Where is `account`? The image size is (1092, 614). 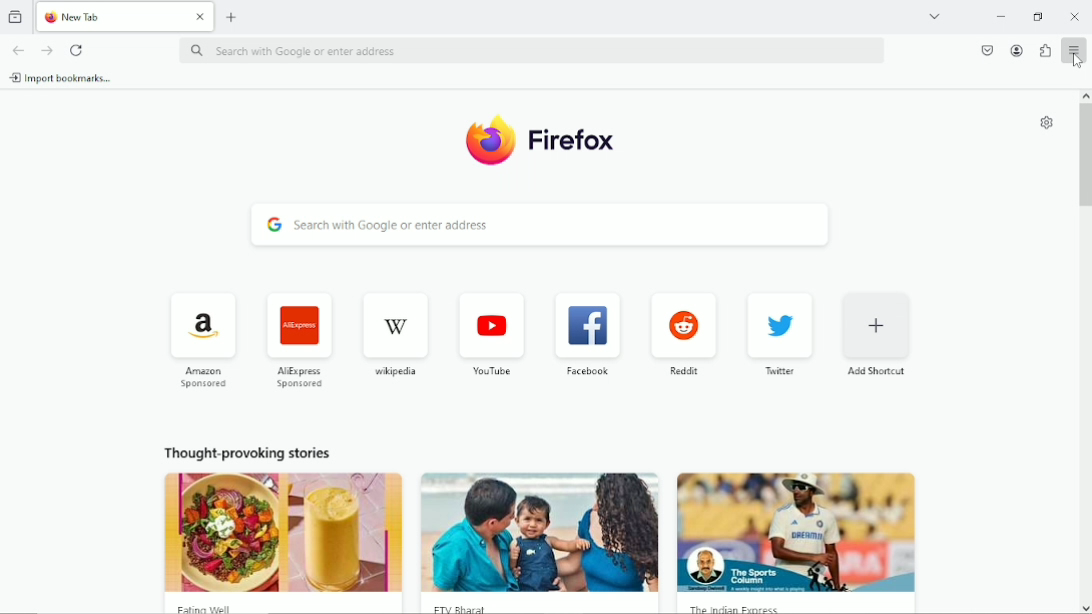 account is located at coordinates (1017, 51).